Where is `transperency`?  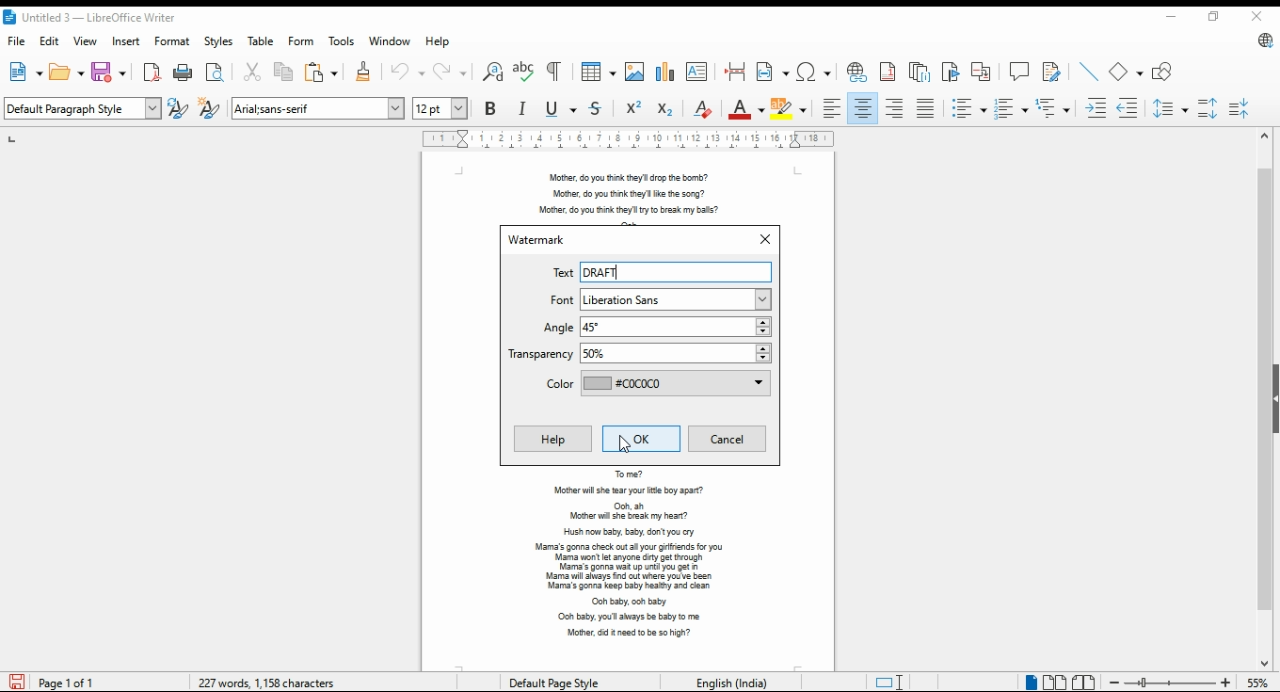 transperency is located at coordinates (637, 354).